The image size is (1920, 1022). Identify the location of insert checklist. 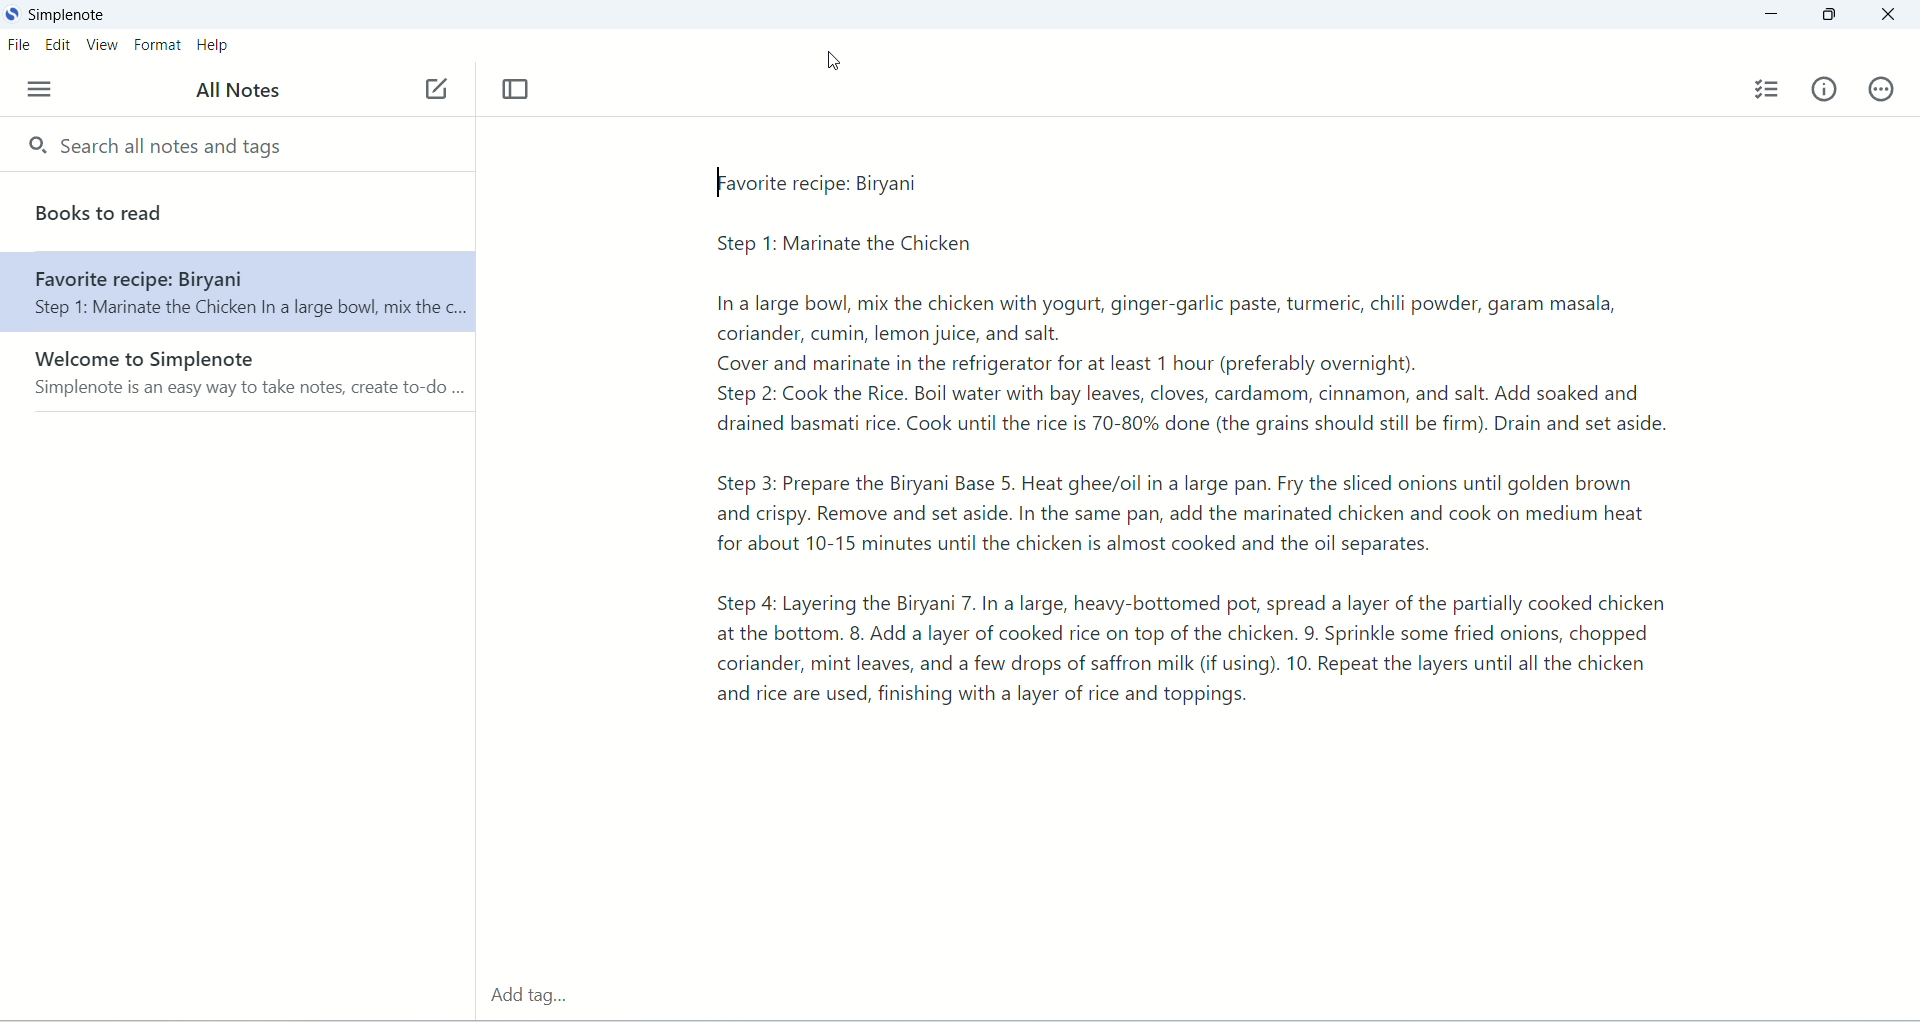
(1769, 90).